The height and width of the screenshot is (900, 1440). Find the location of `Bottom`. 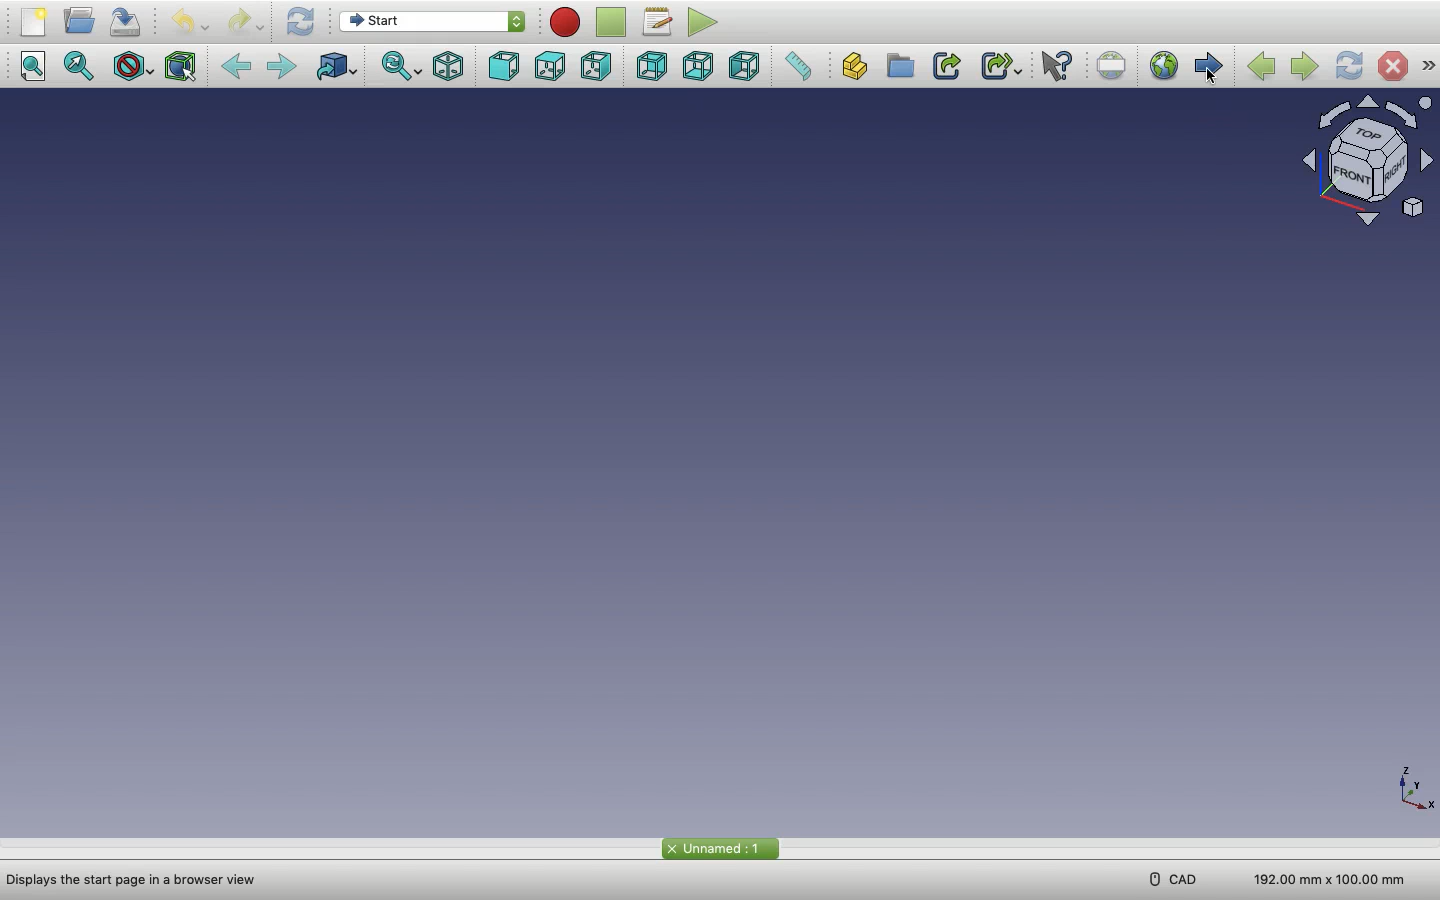

Bottom is located at coordinates (701, 66).